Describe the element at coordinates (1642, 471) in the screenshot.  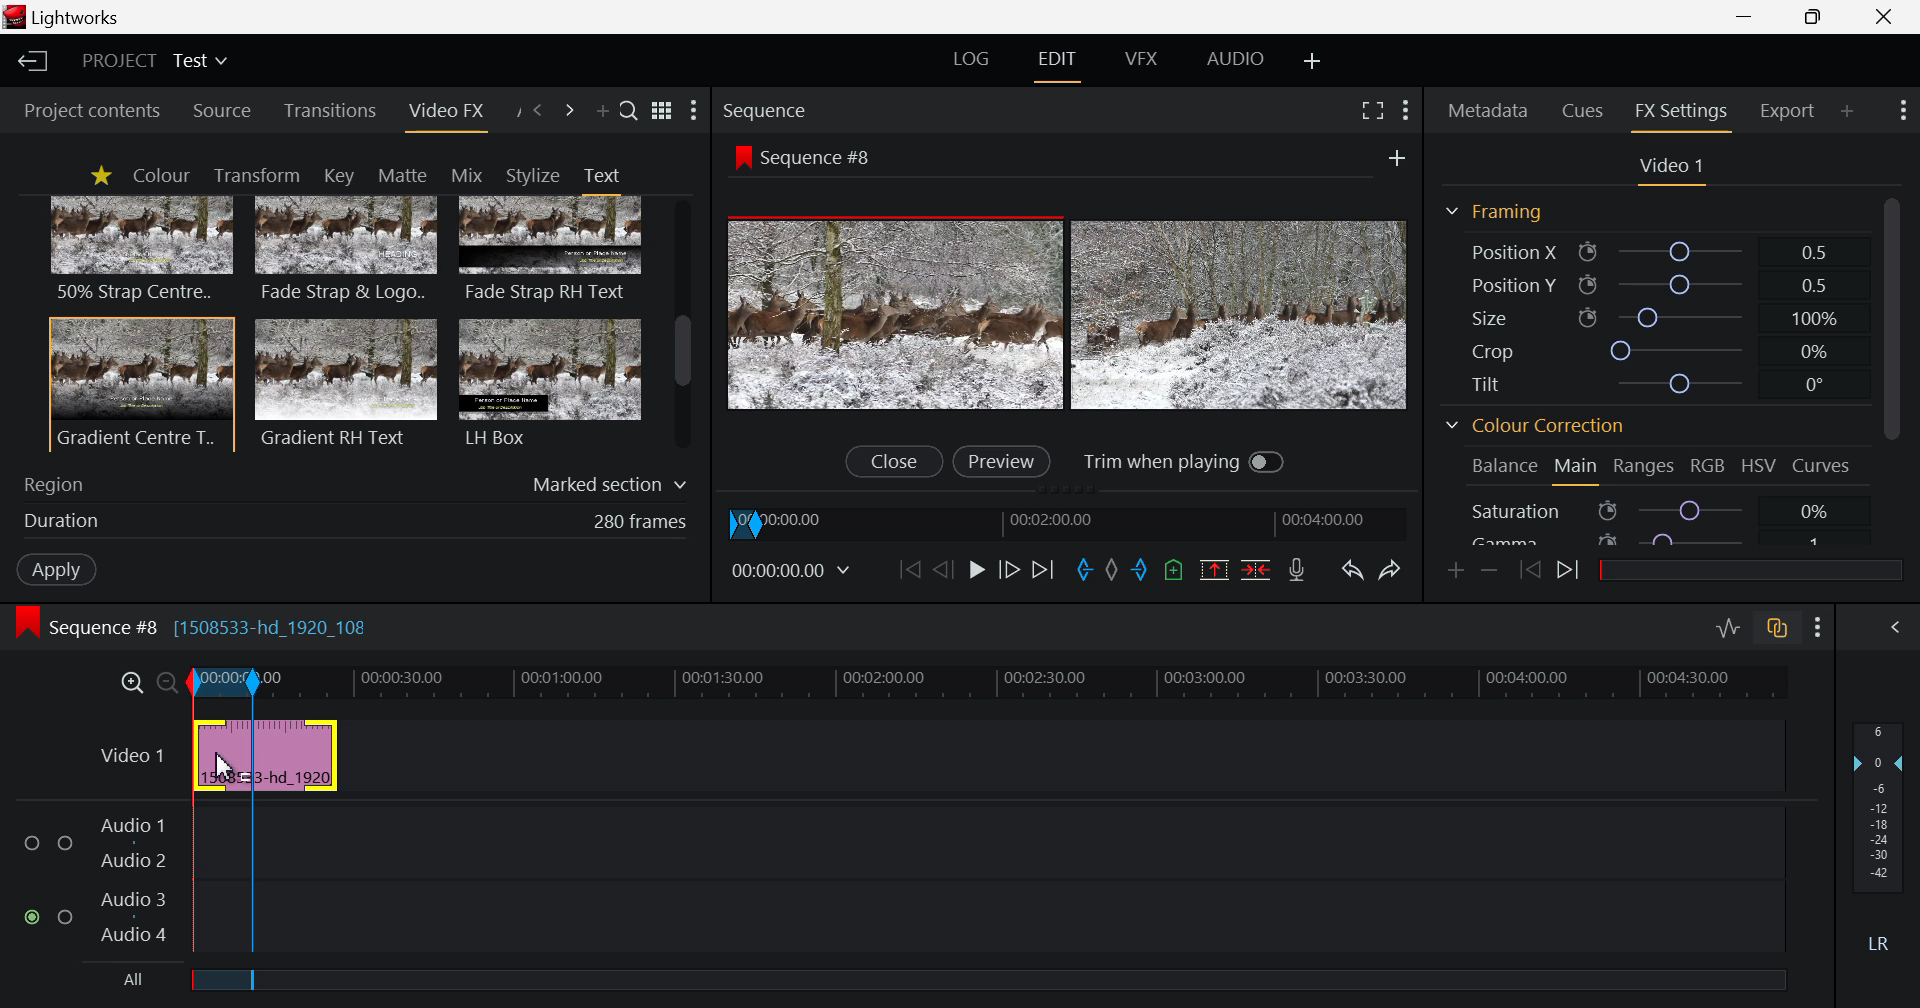
I see `Ranges` at that location.